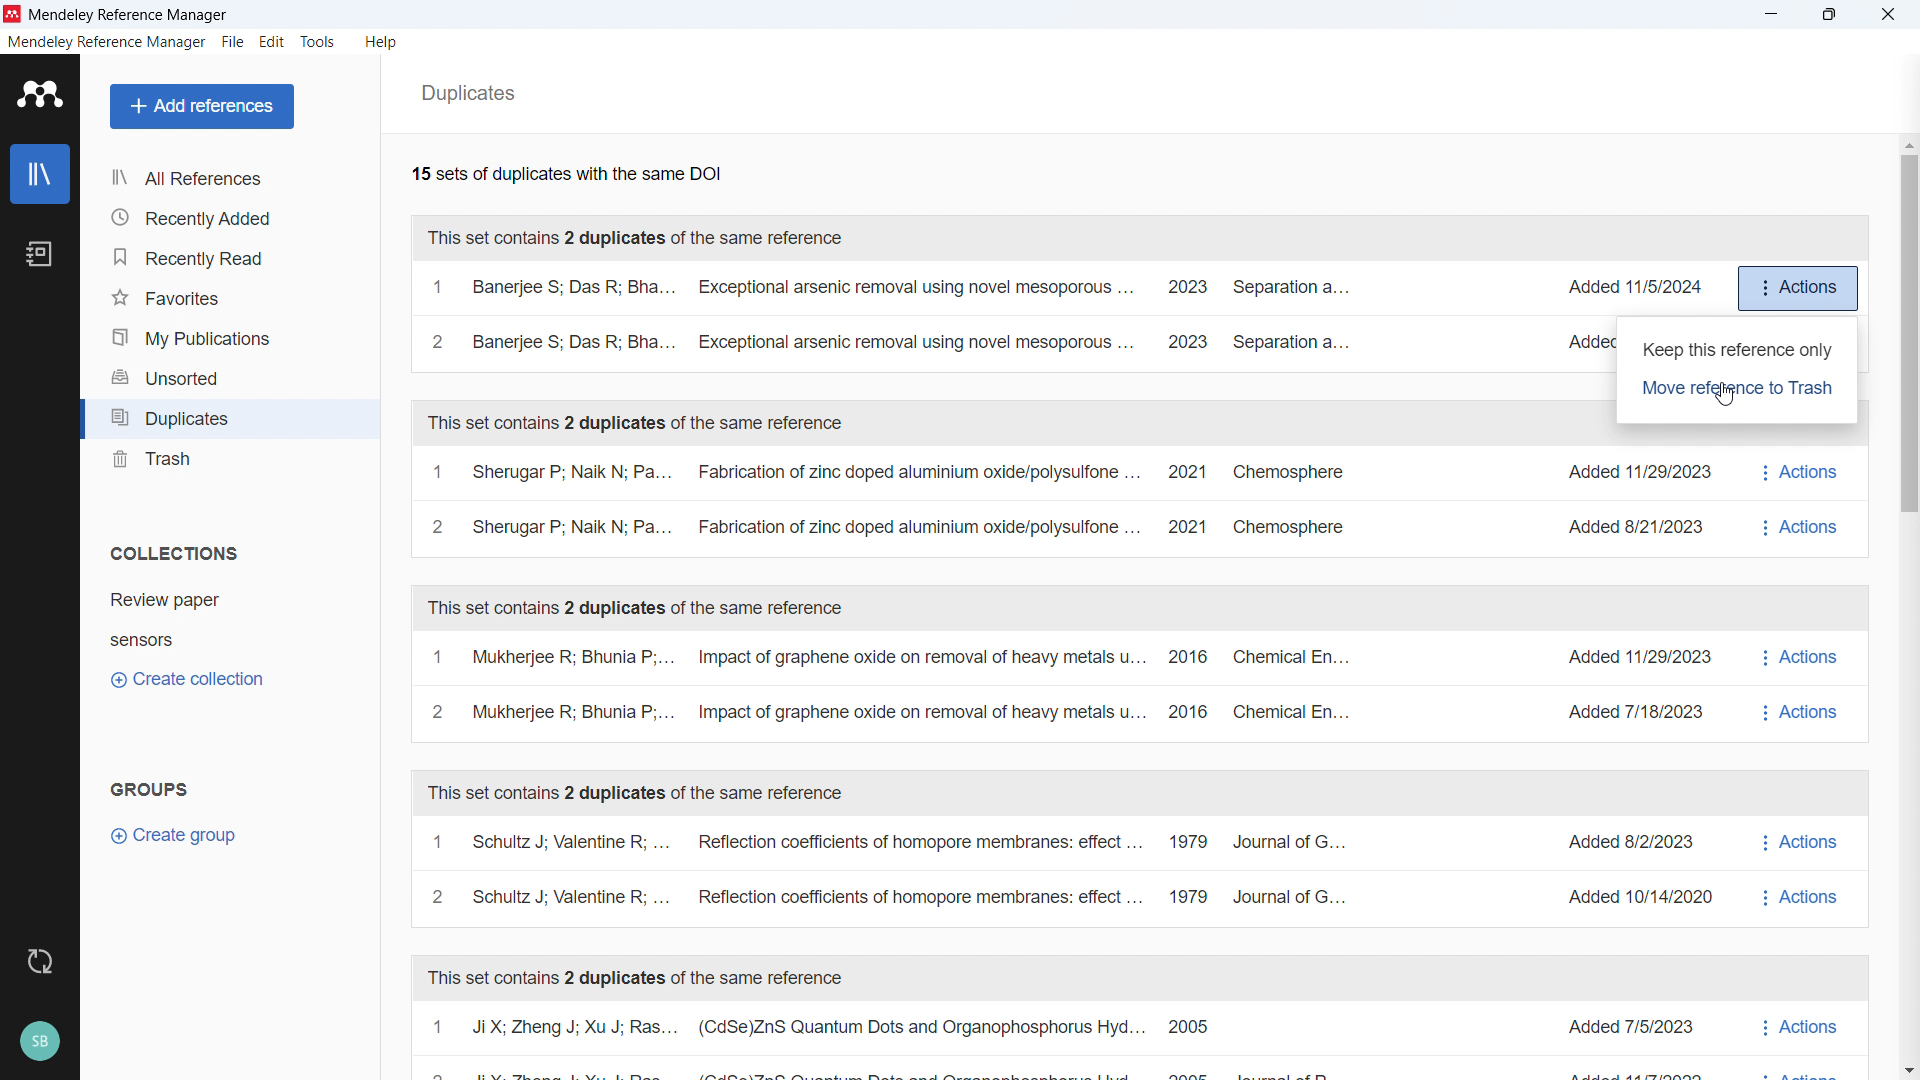  I want to click on actions , so click(1800, 870).